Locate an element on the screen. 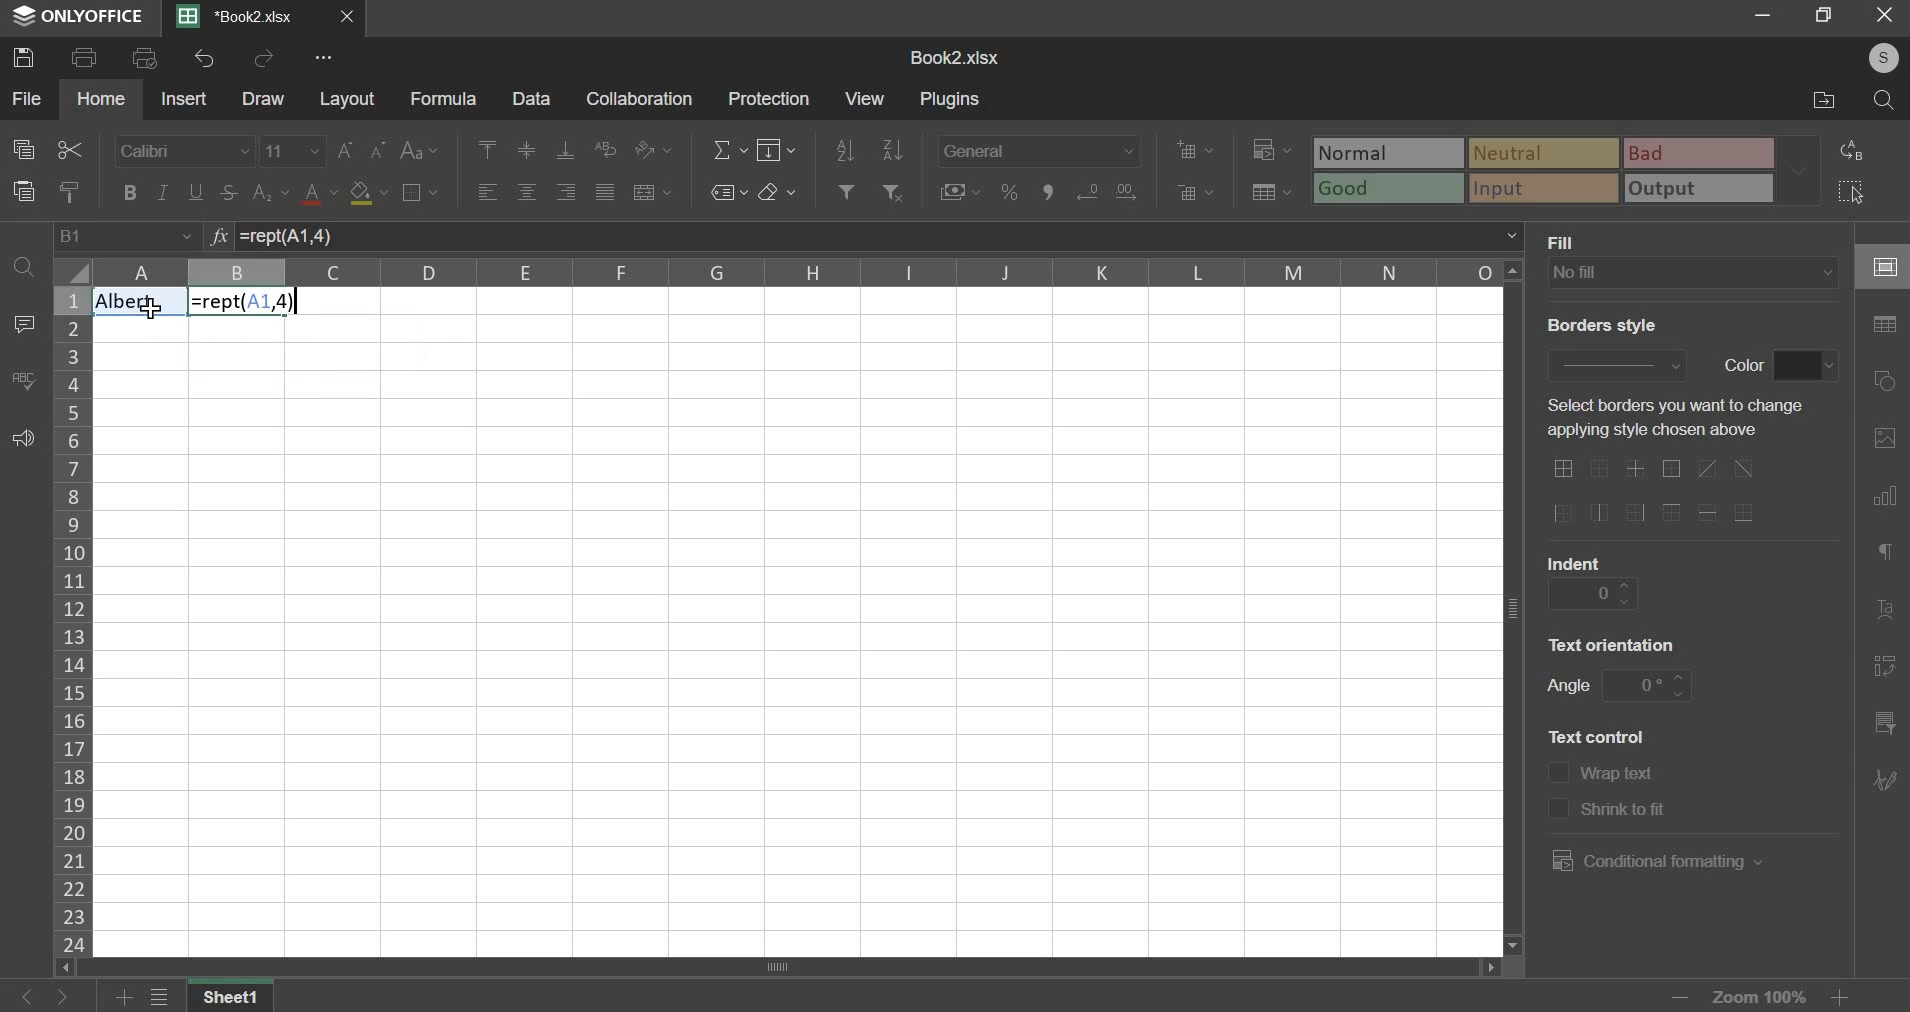  add filter is located at coordinates (847, 191).